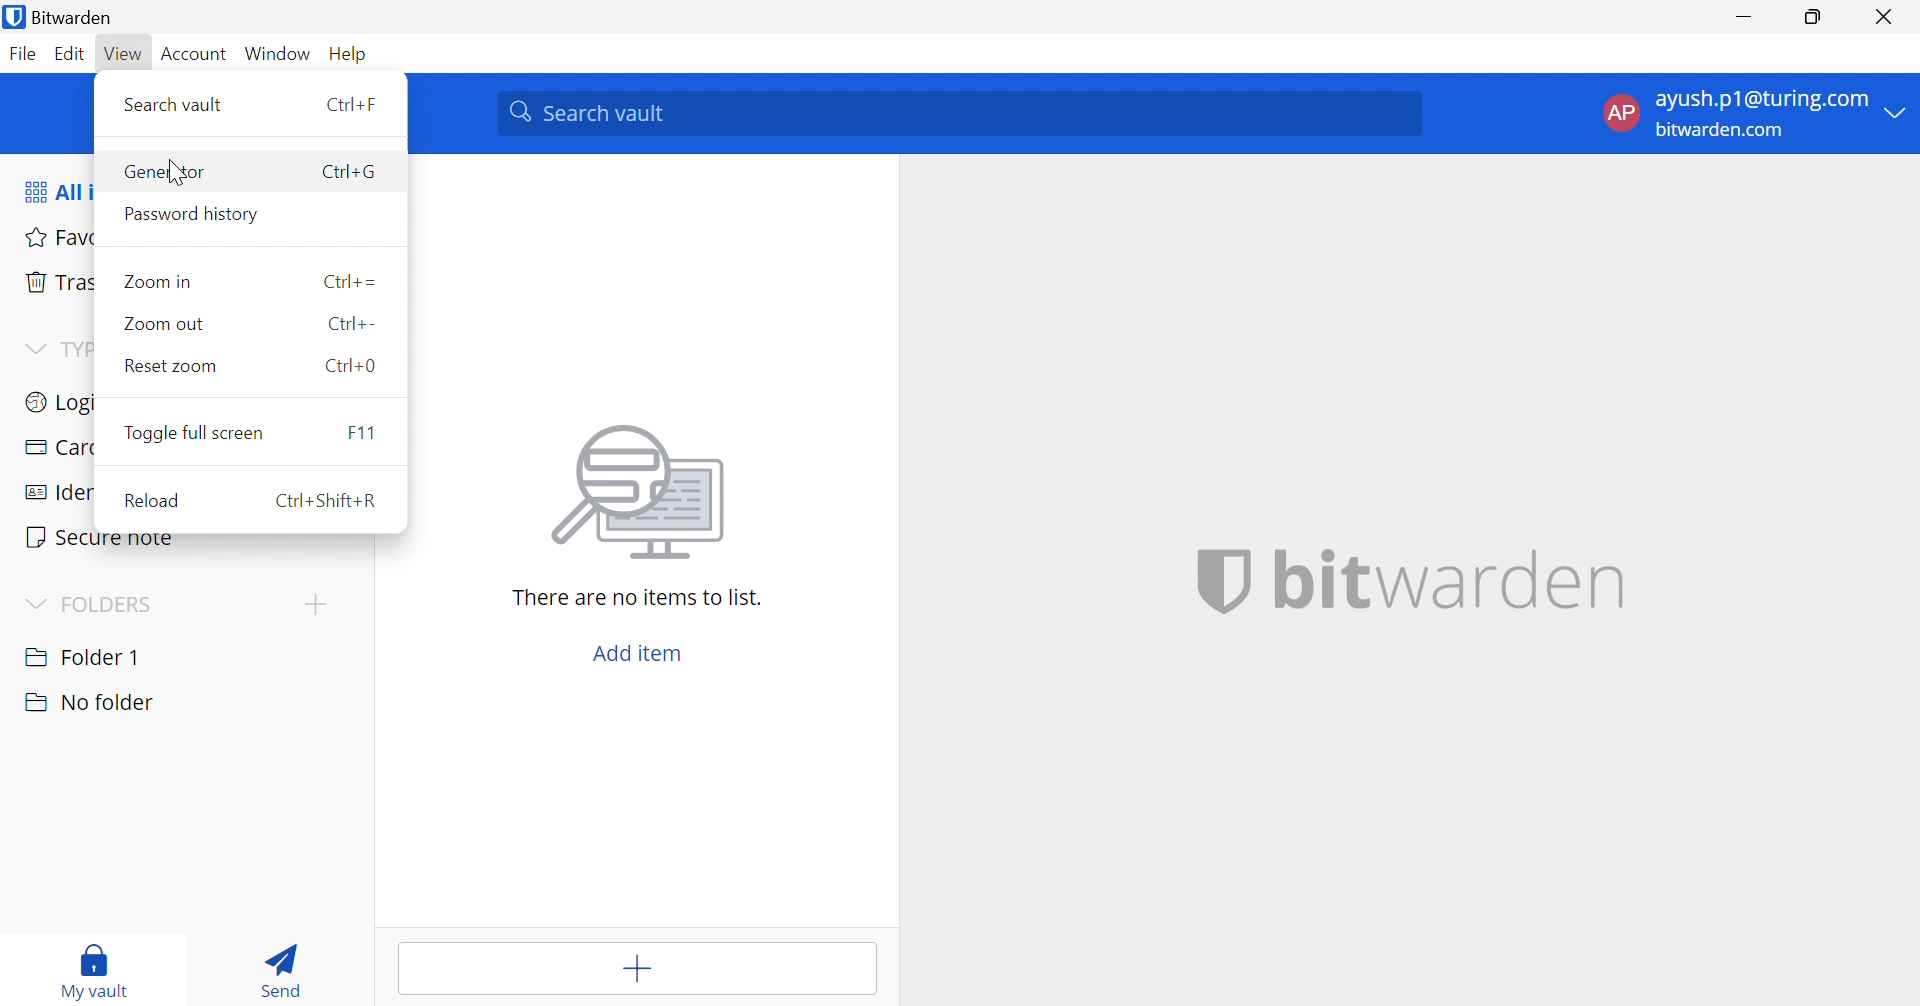 This screenshot has width=1920, height=1006. I want to click on Restore Down, so click(1814, 17).